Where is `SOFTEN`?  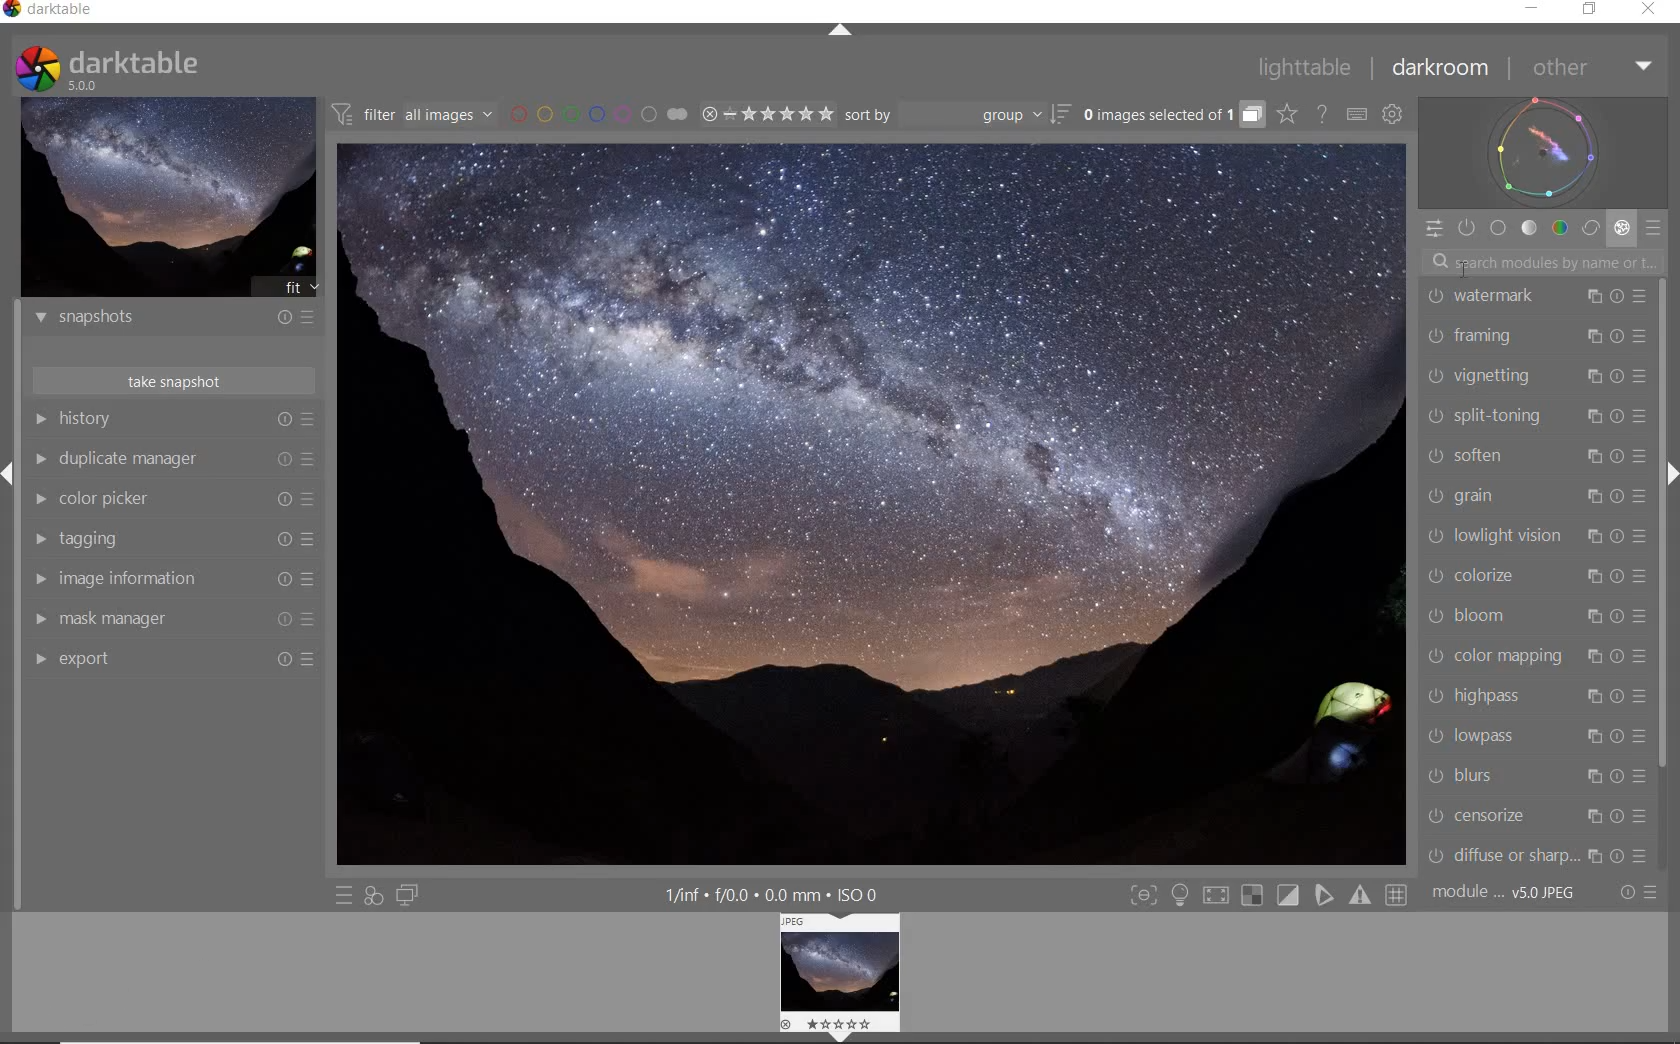
SOFTEN is located at coordinates (1468, 458).